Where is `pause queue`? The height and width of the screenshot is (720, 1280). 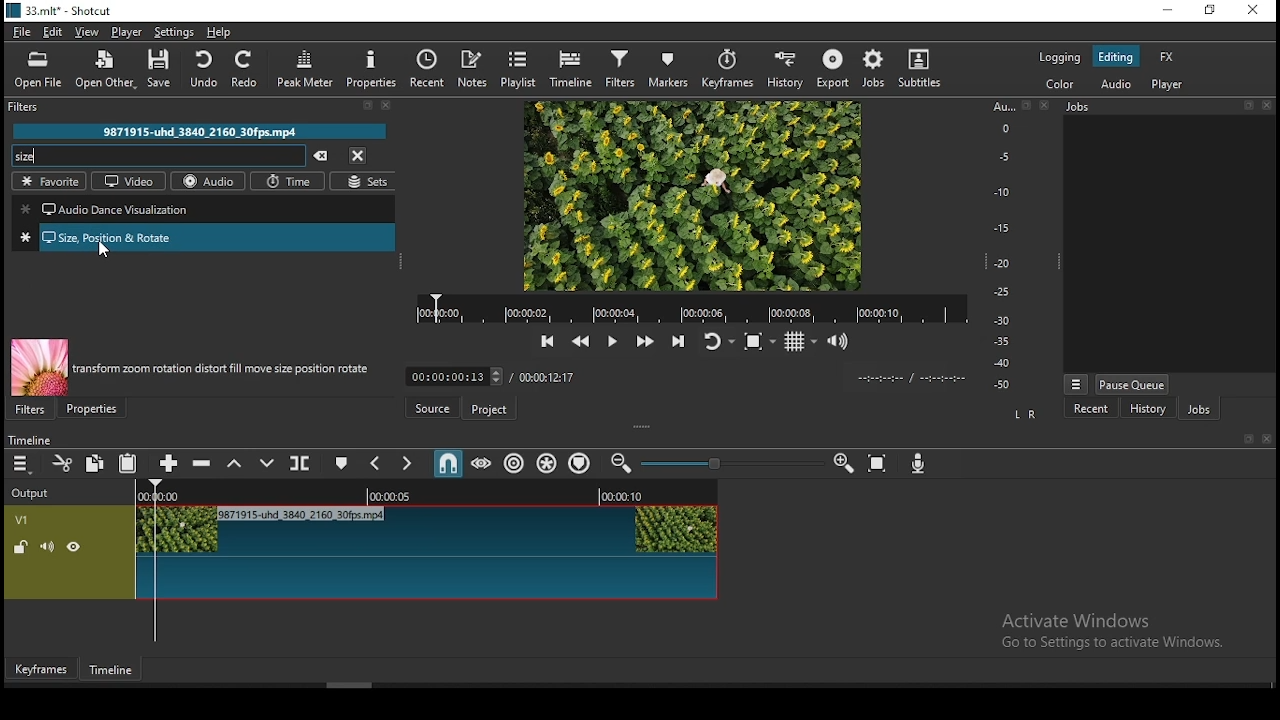 pause queue is located at coordinates (1132, 383).